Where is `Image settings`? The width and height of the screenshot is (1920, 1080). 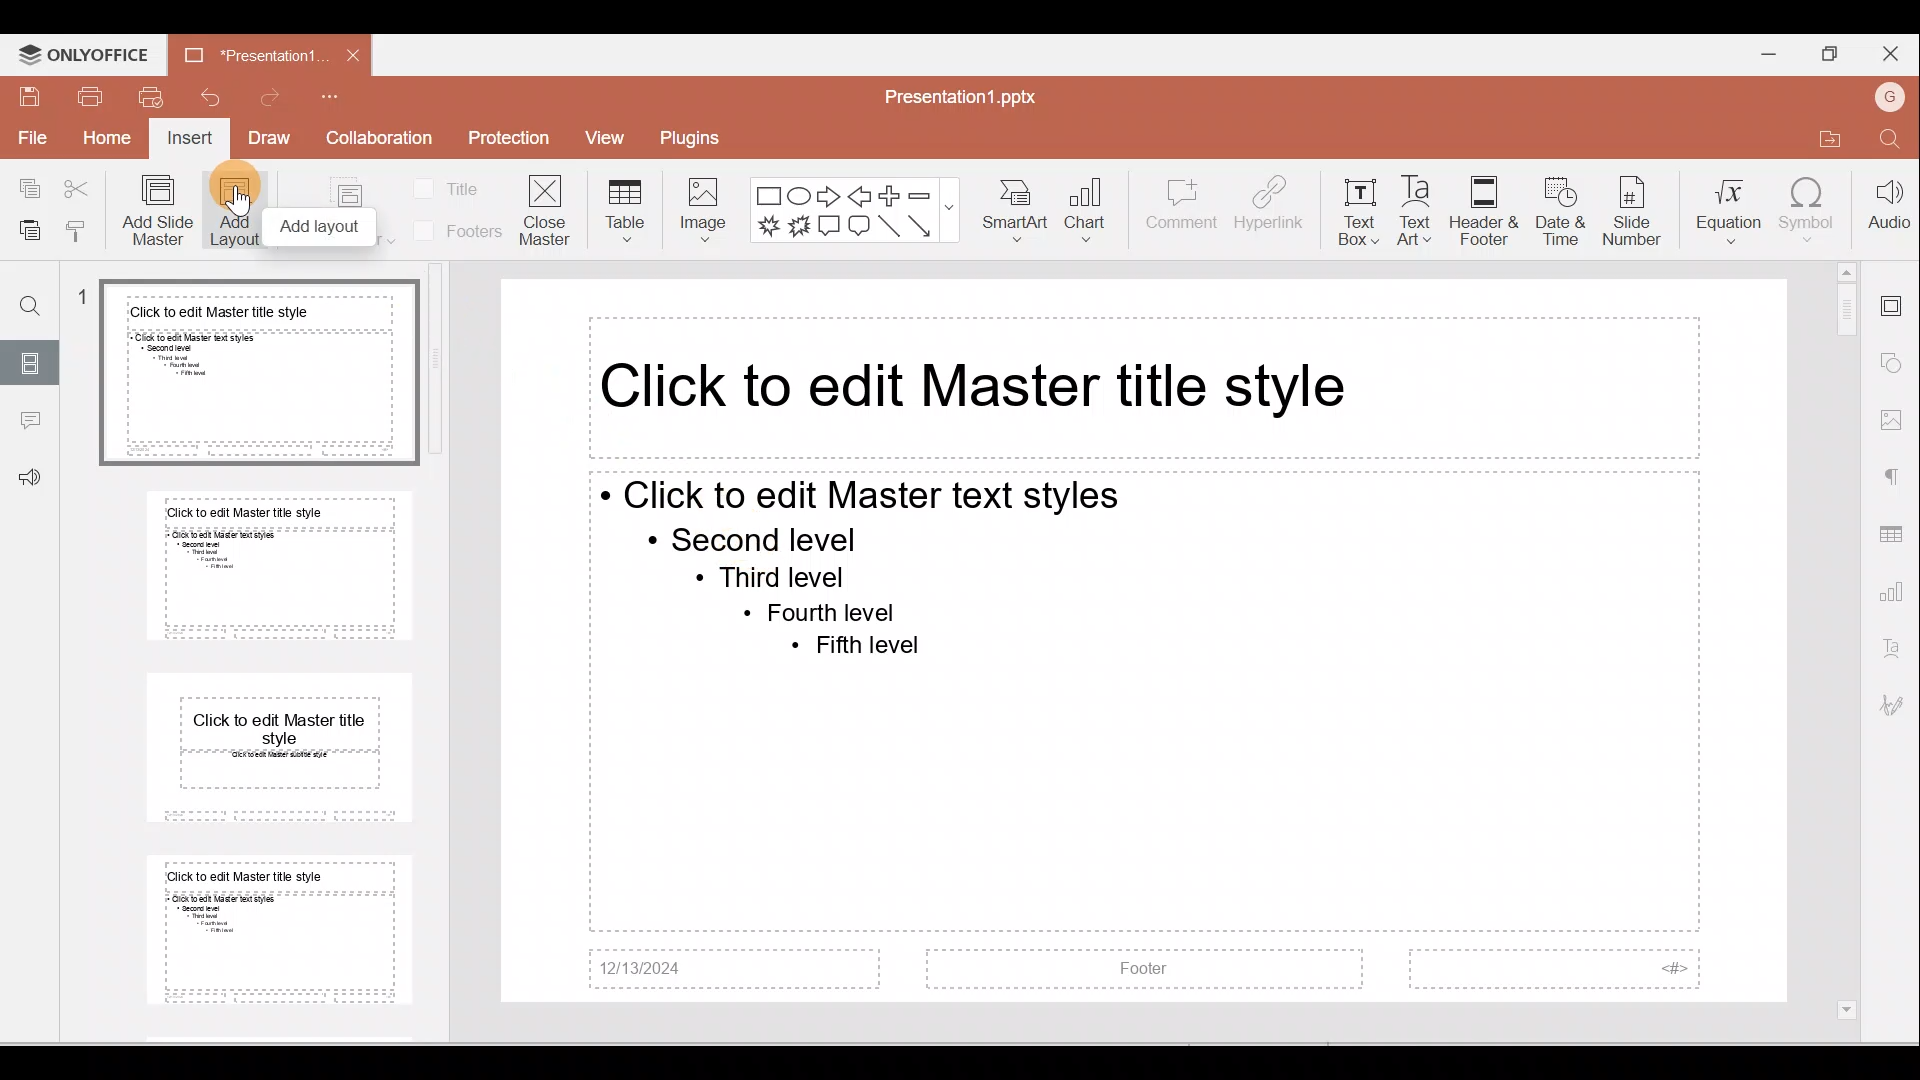
Image settings is located at coordinates (1896, 420).